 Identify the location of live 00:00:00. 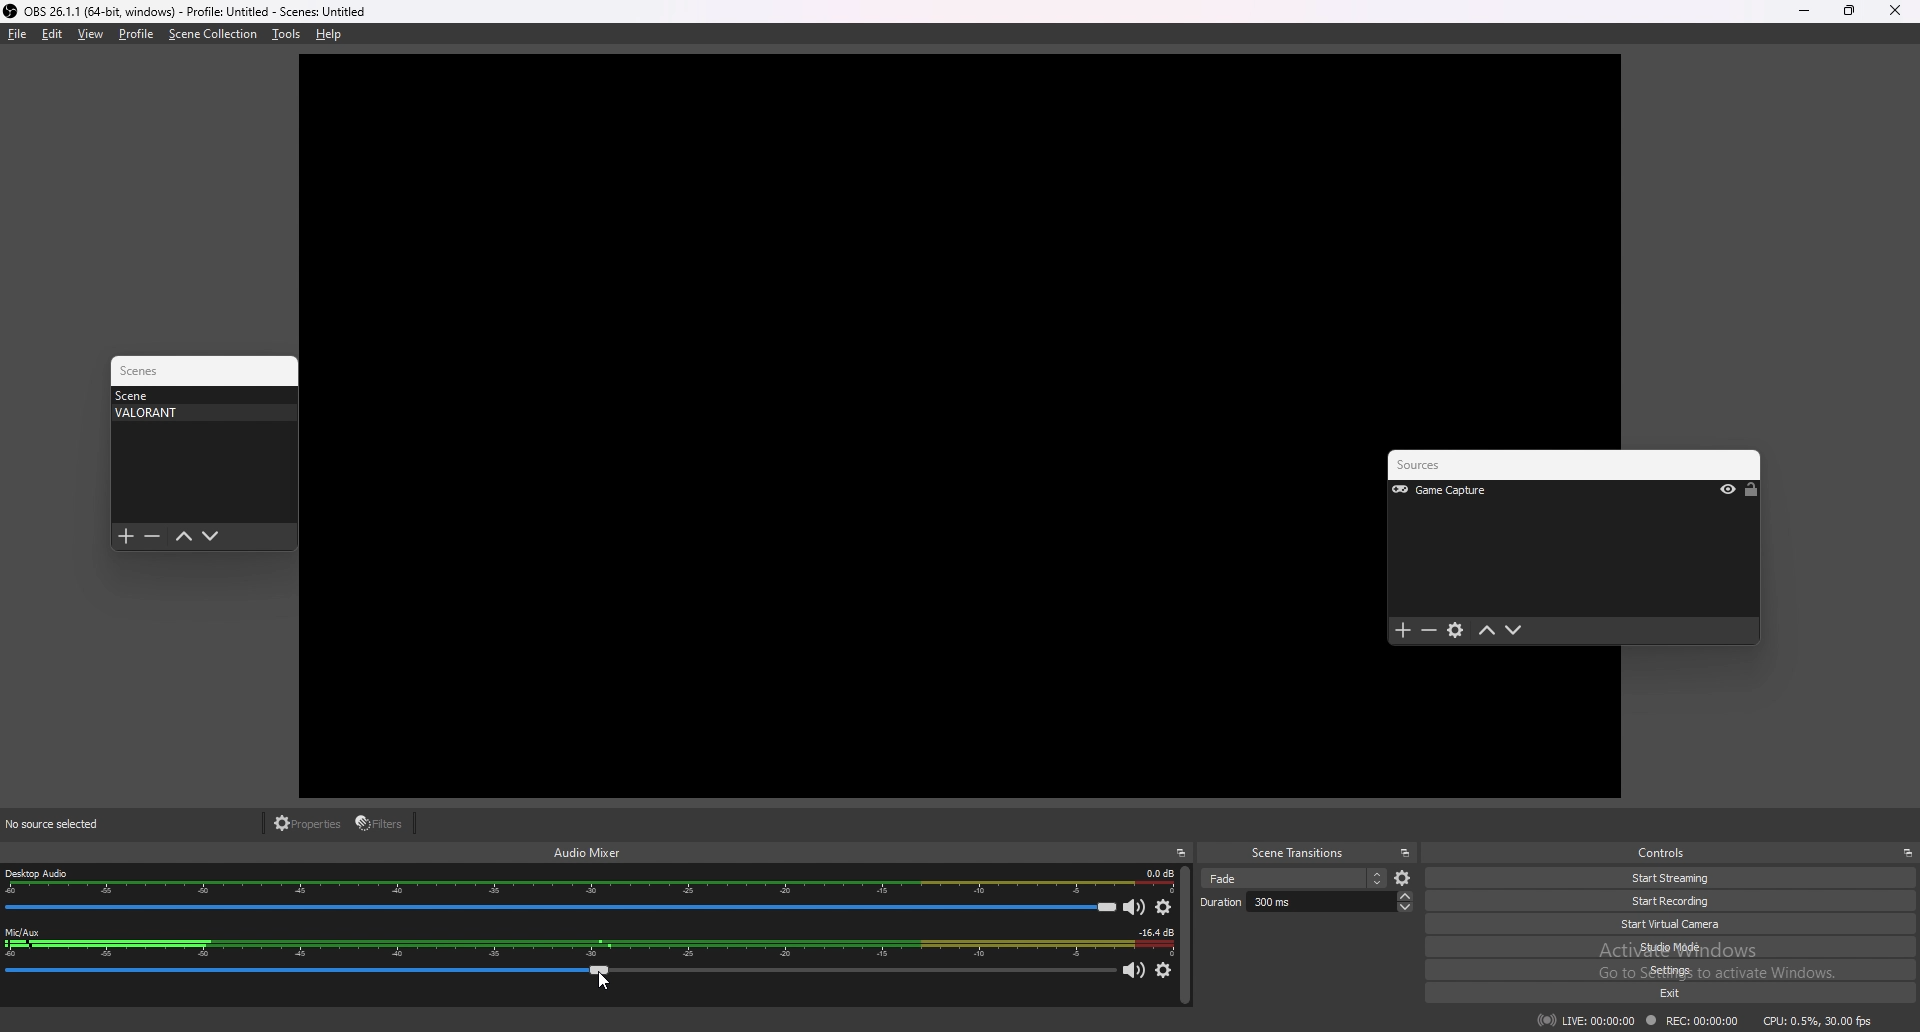
(1586, 1020).